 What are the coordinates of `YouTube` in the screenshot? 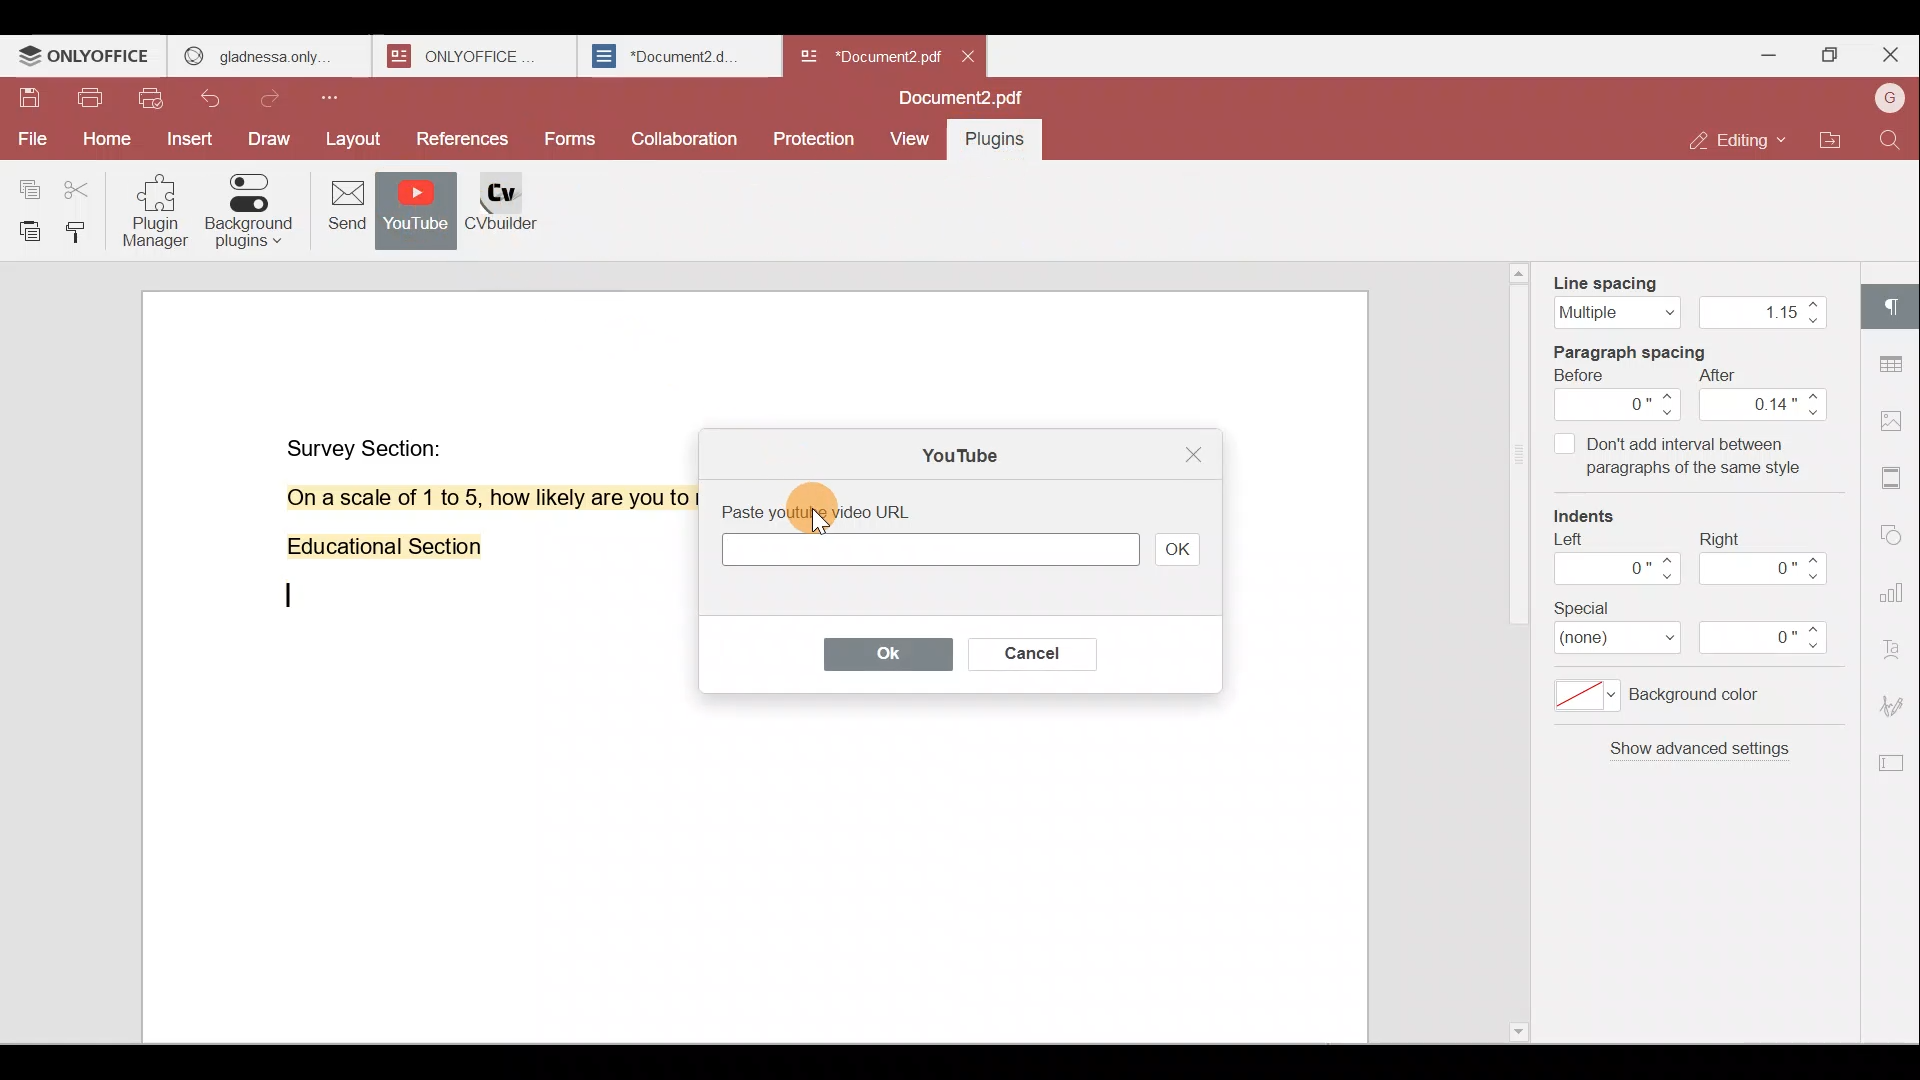 It's located at (416, 212).